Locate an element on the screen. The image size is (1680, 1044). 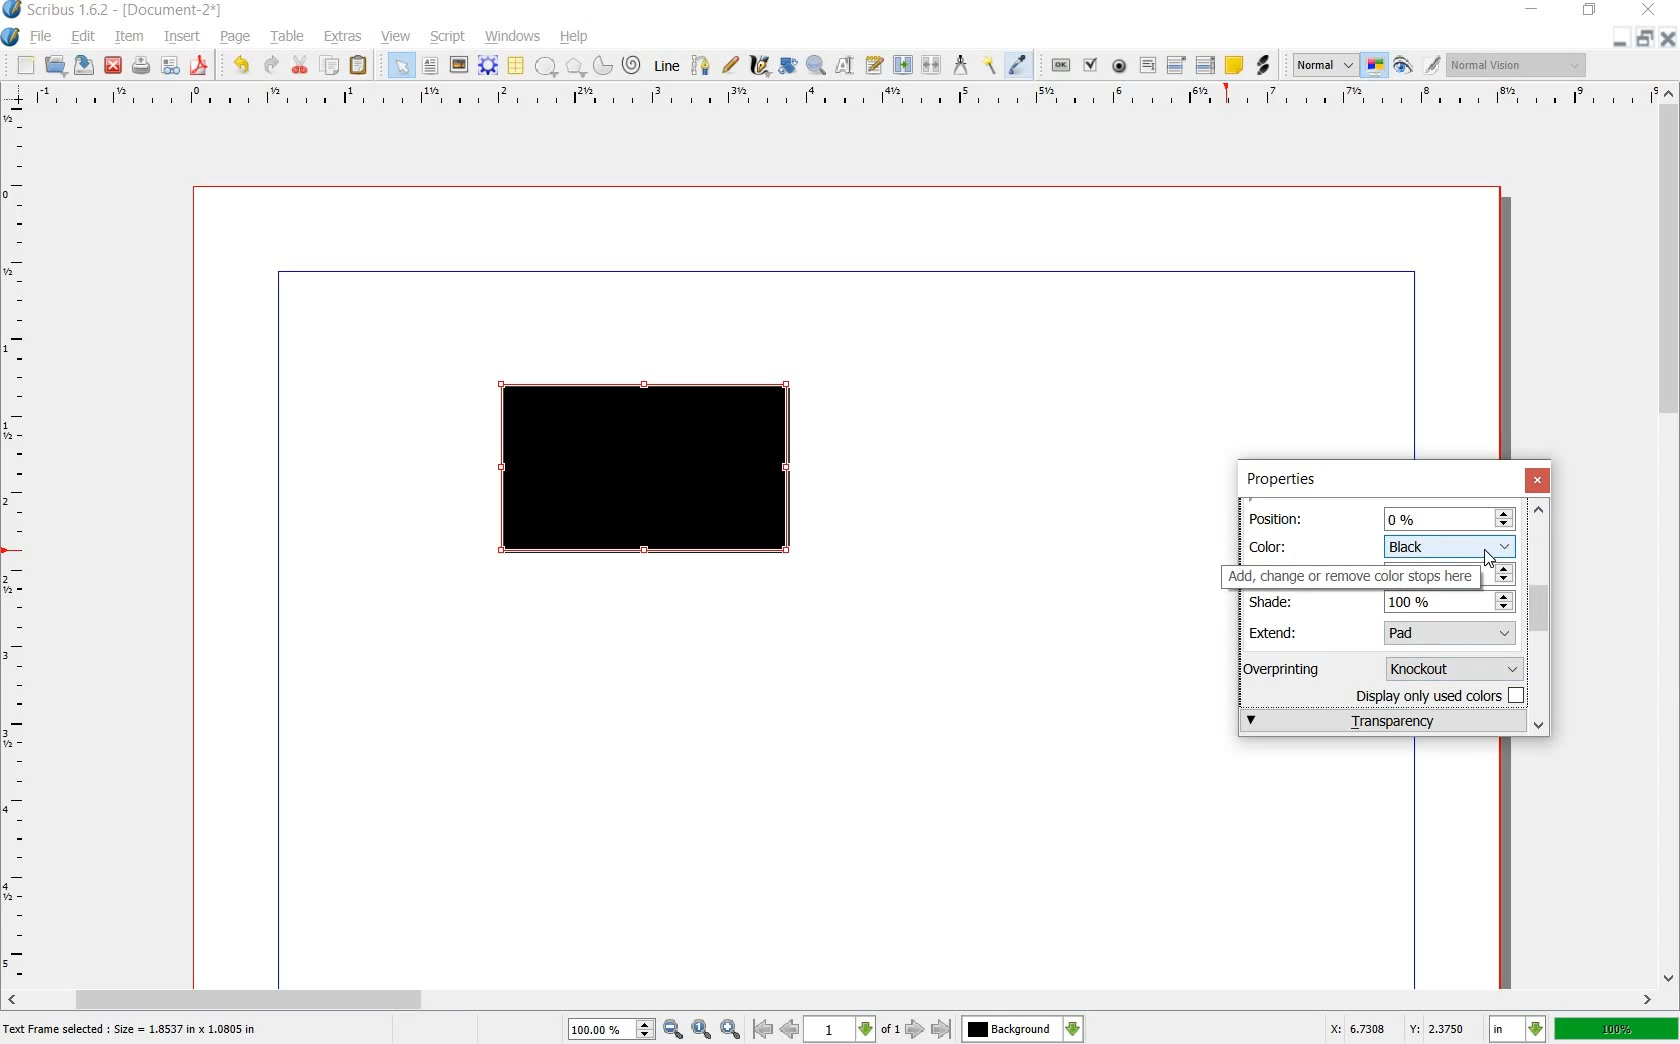
windows is located at coordinates (512, 37).